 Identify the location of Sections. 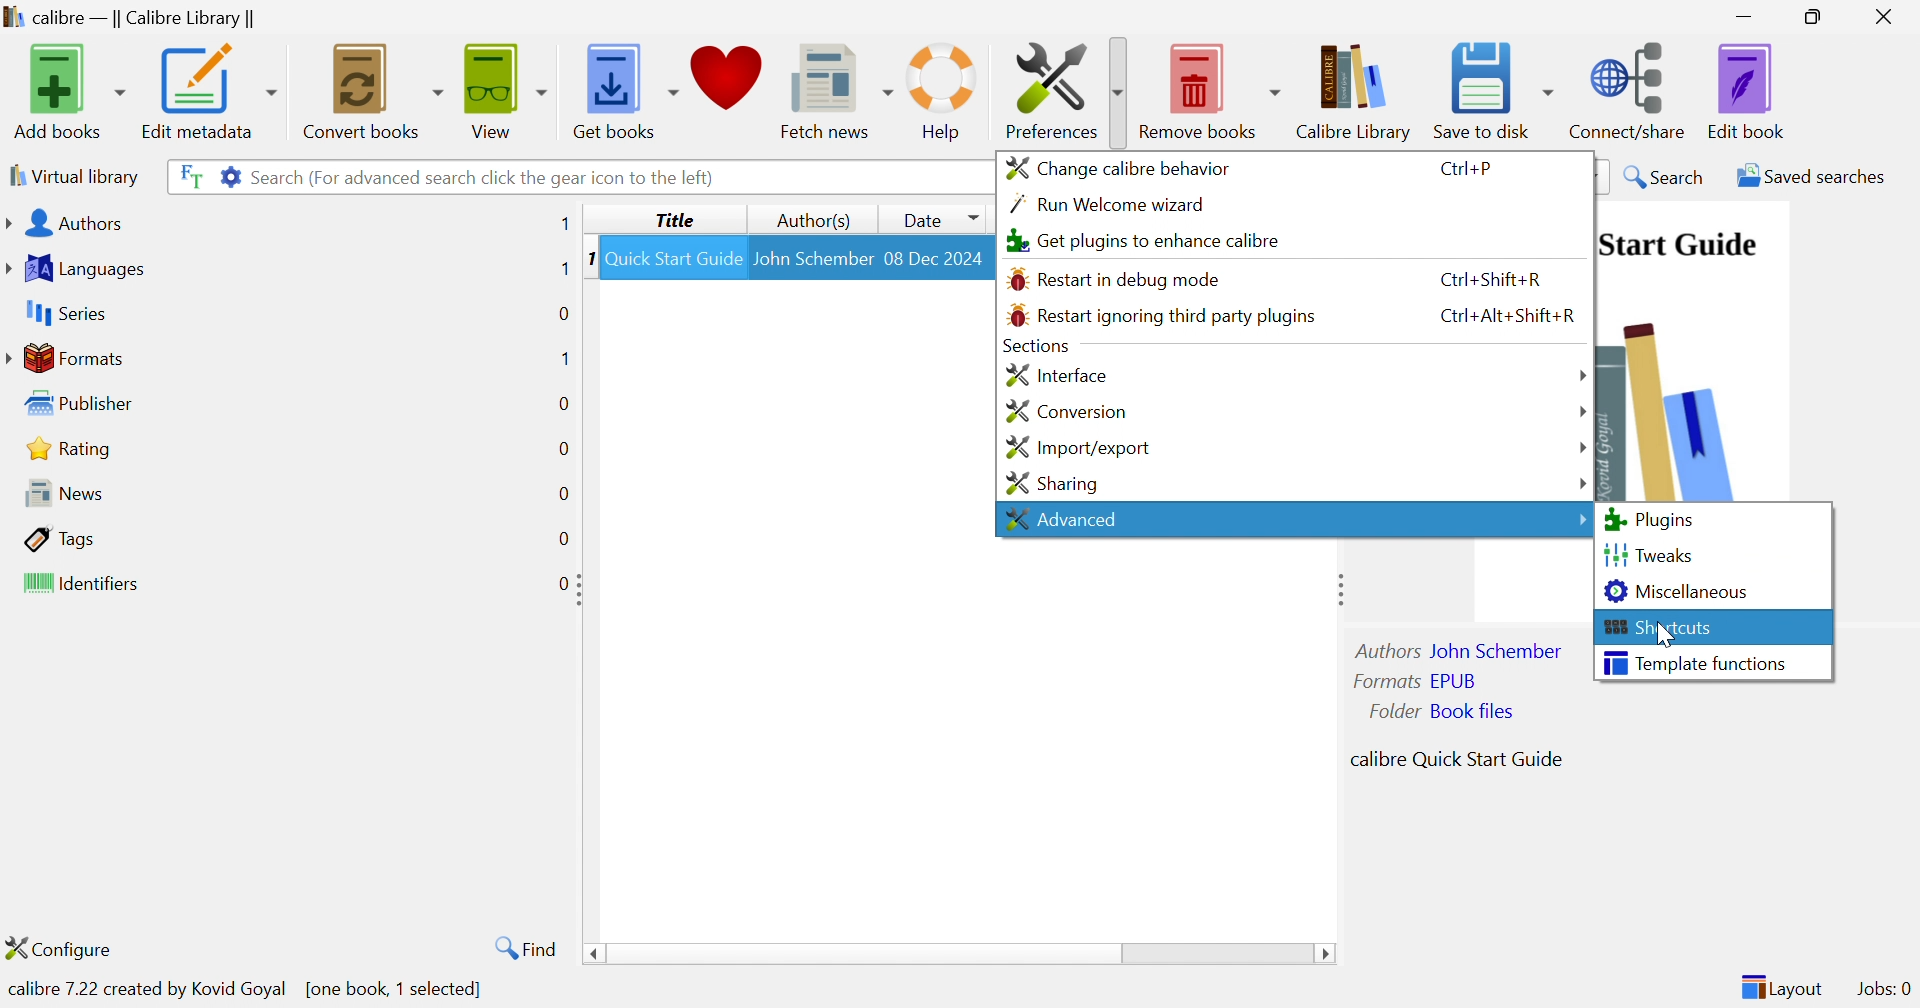
(1033, 346).